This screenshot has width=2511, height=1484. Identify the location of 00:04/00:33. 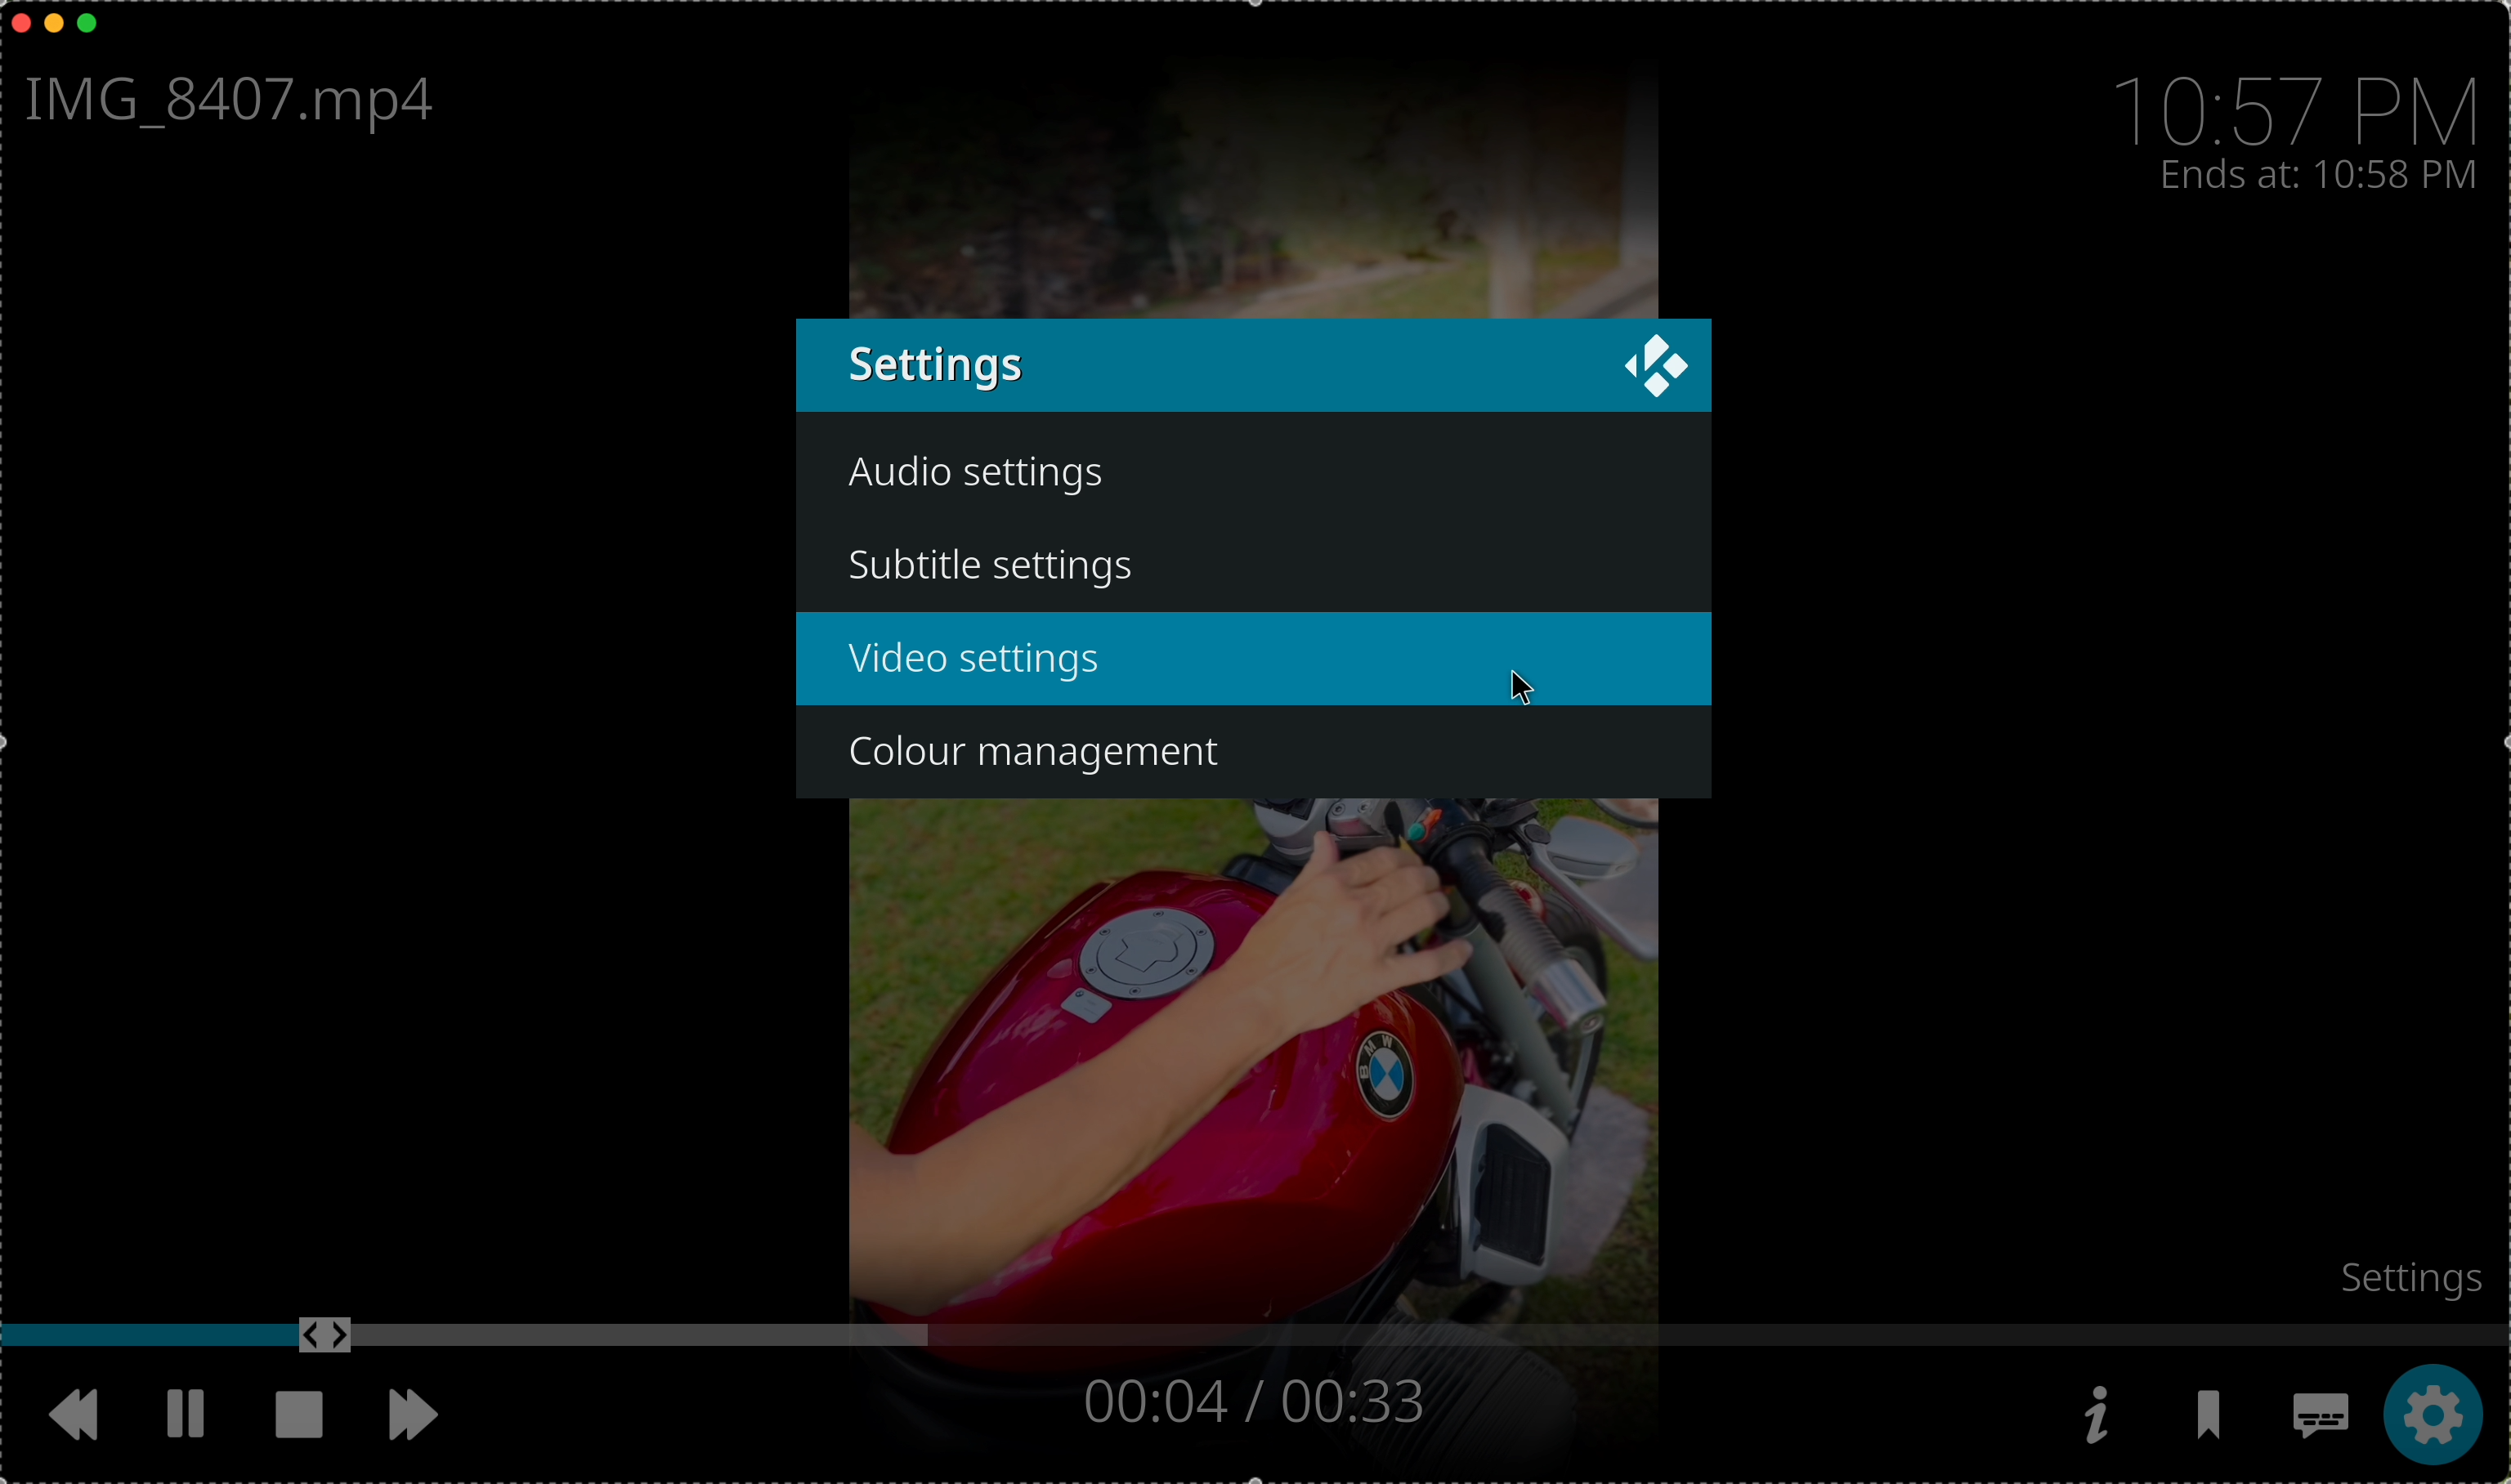
(1249, 1401).